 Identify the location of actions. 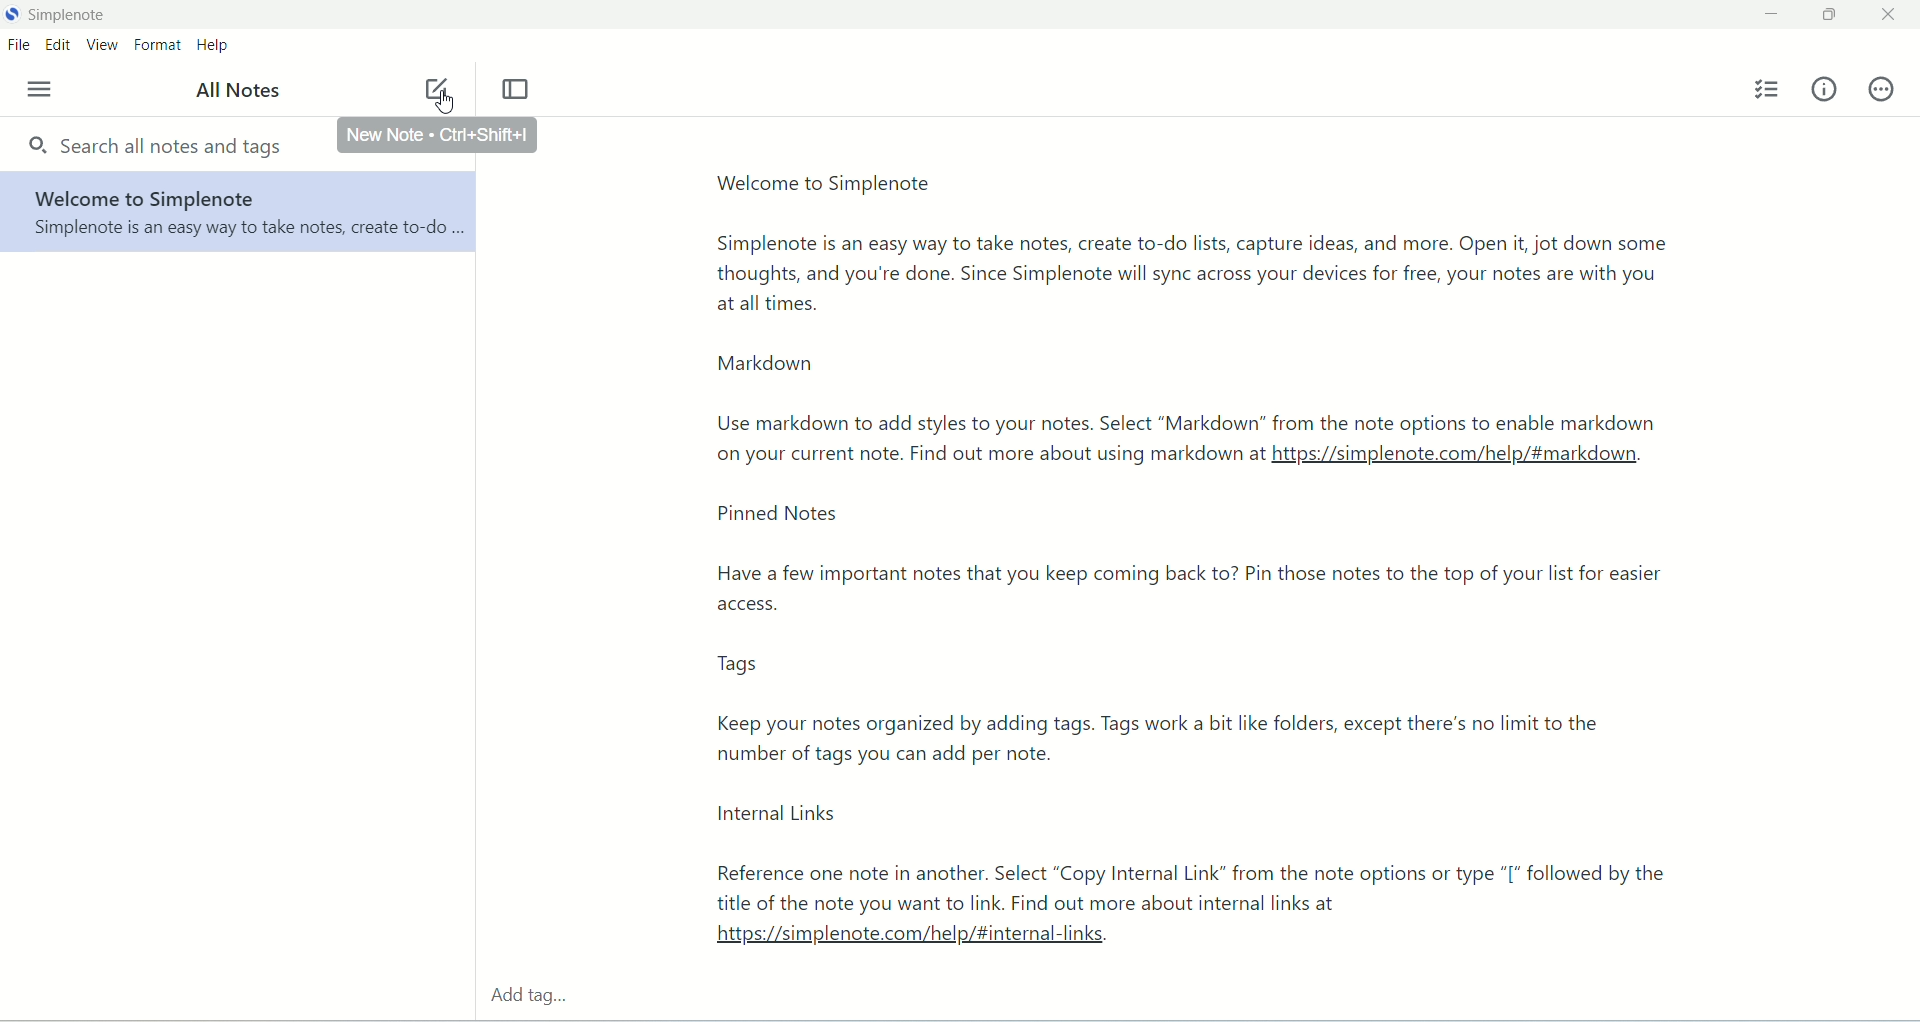
(1885, 93).